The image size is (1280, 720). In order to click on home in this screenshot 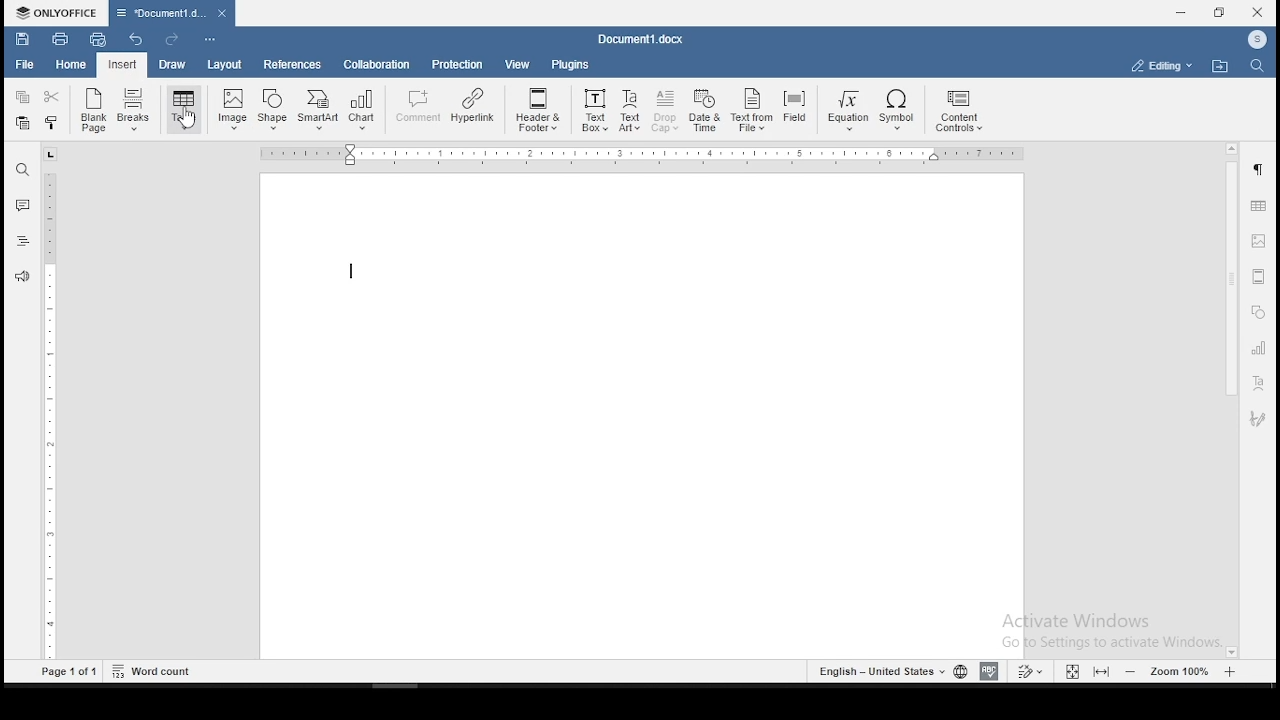, I will do `click(71, 65)`.